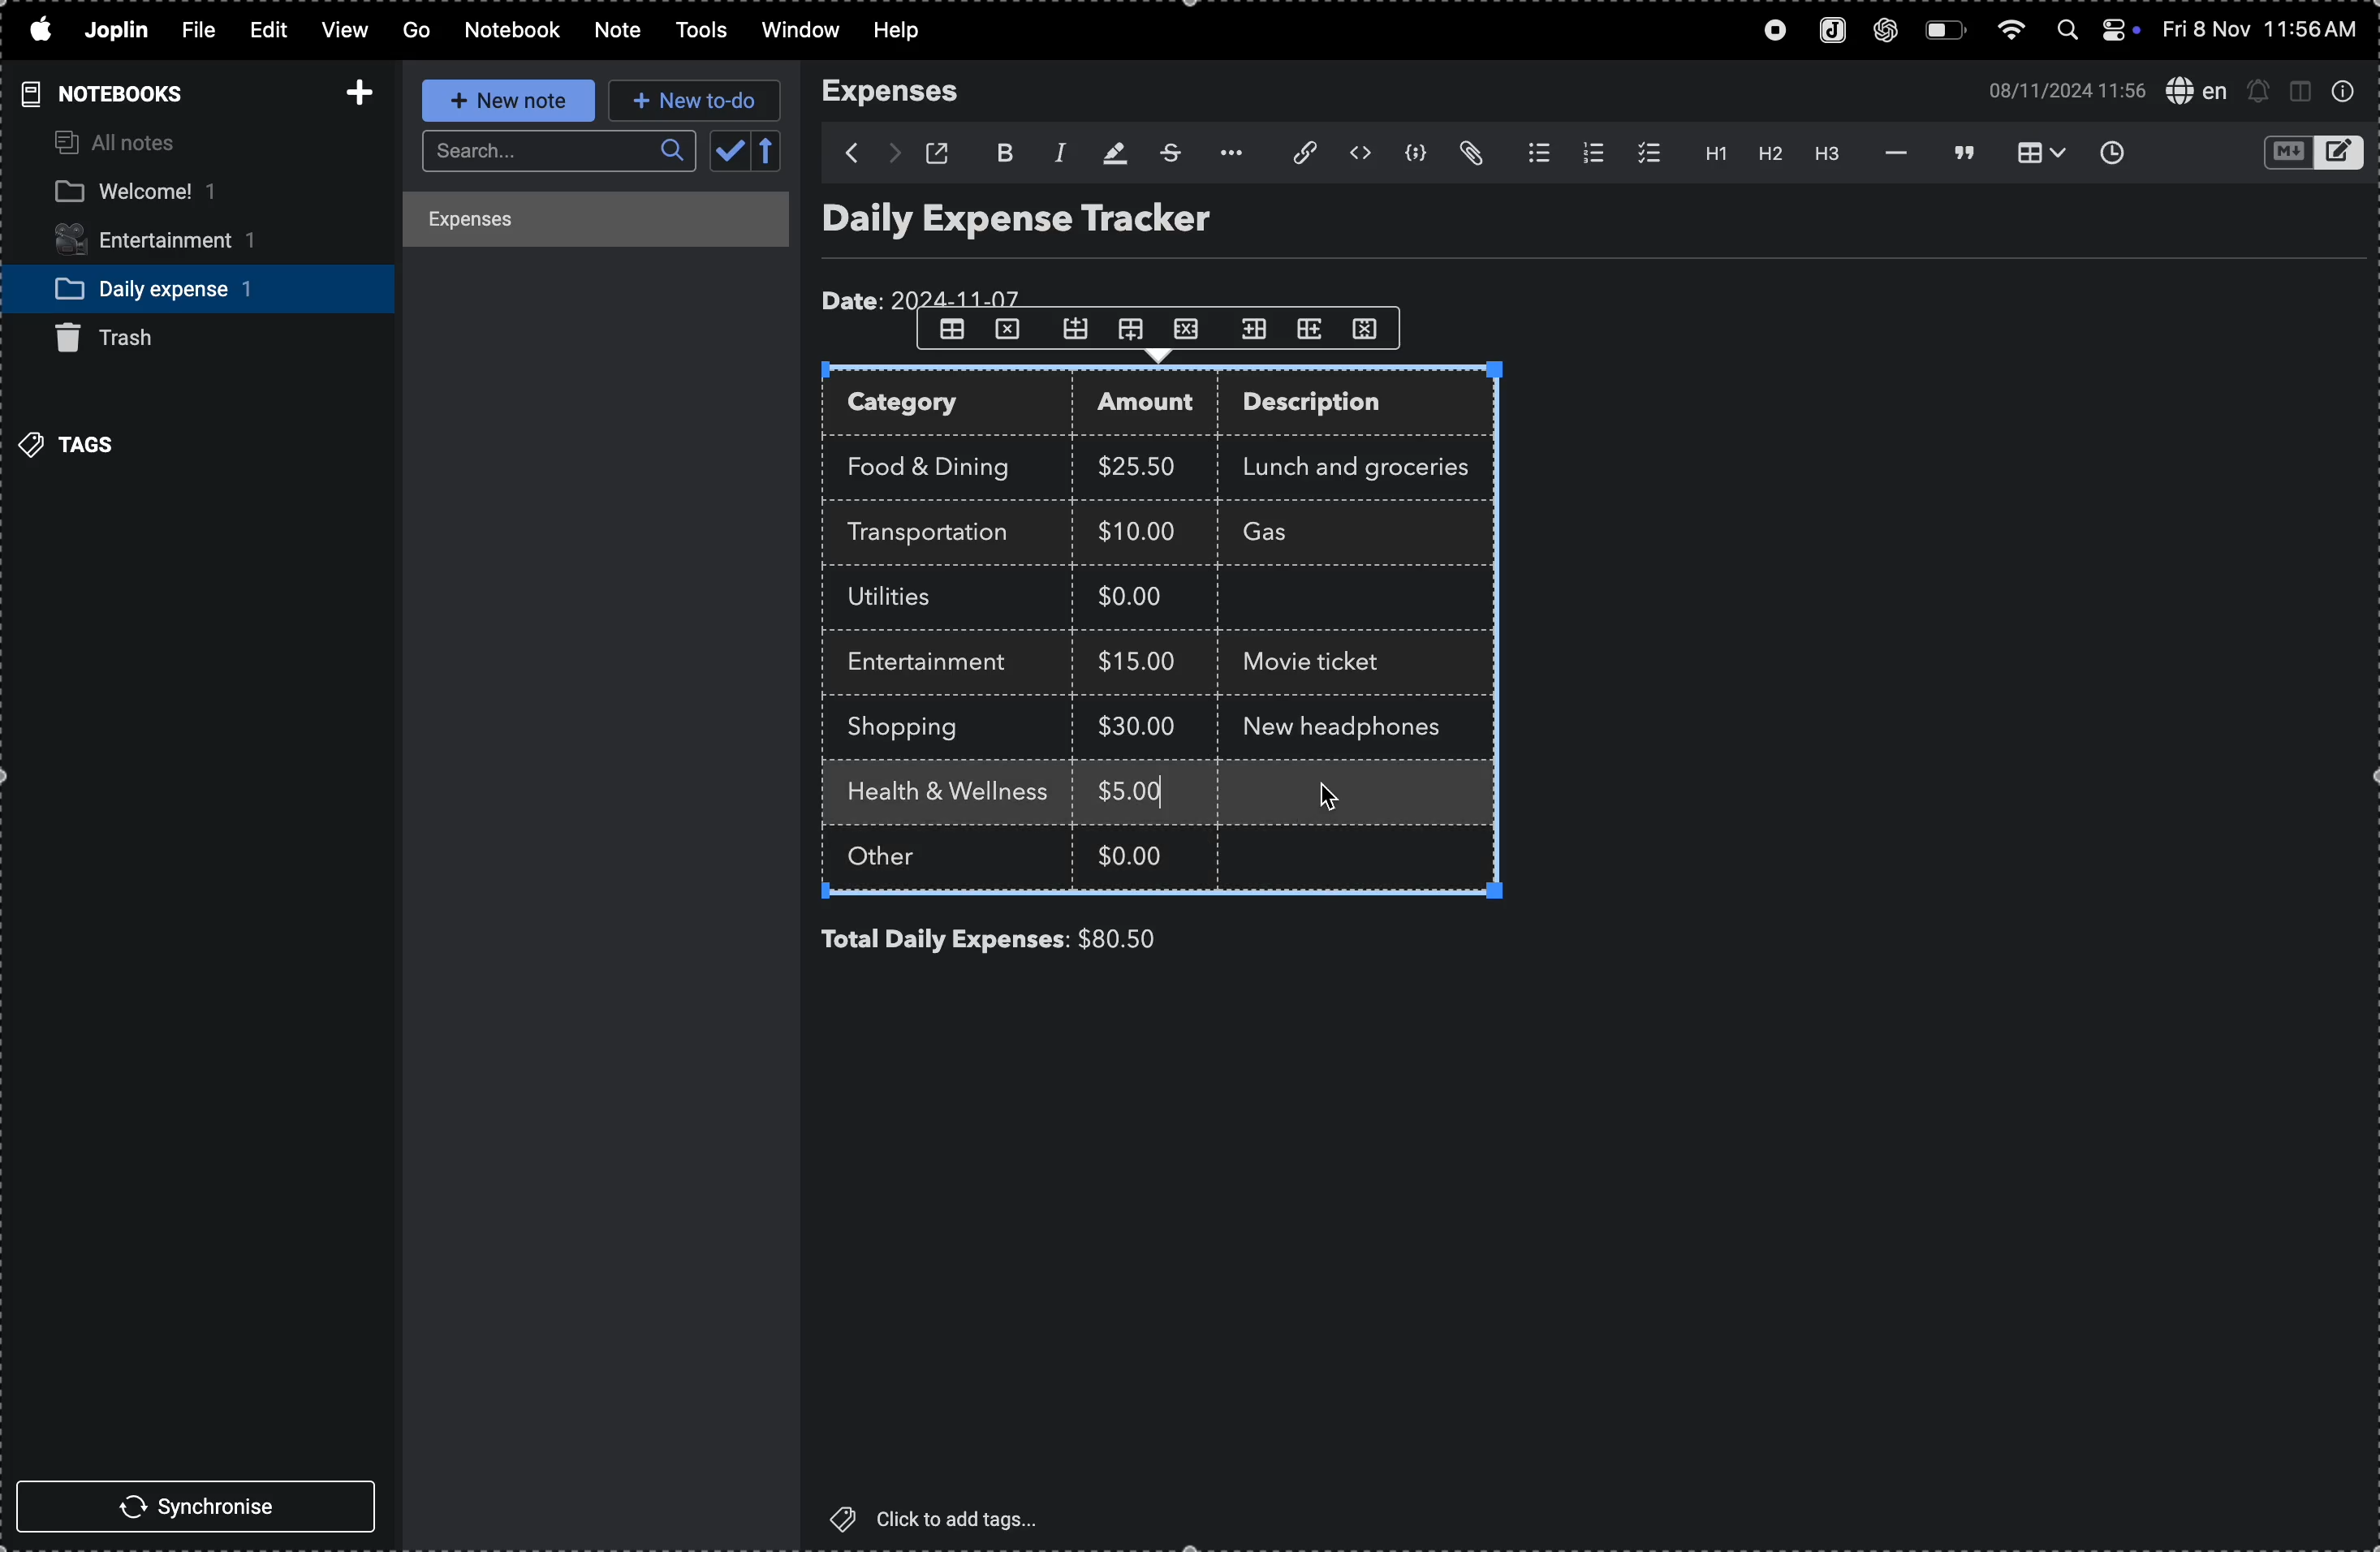  What do you see at coordinates (927, 294) in the screenshot?
I see `date` at bounding box center [927, 294].